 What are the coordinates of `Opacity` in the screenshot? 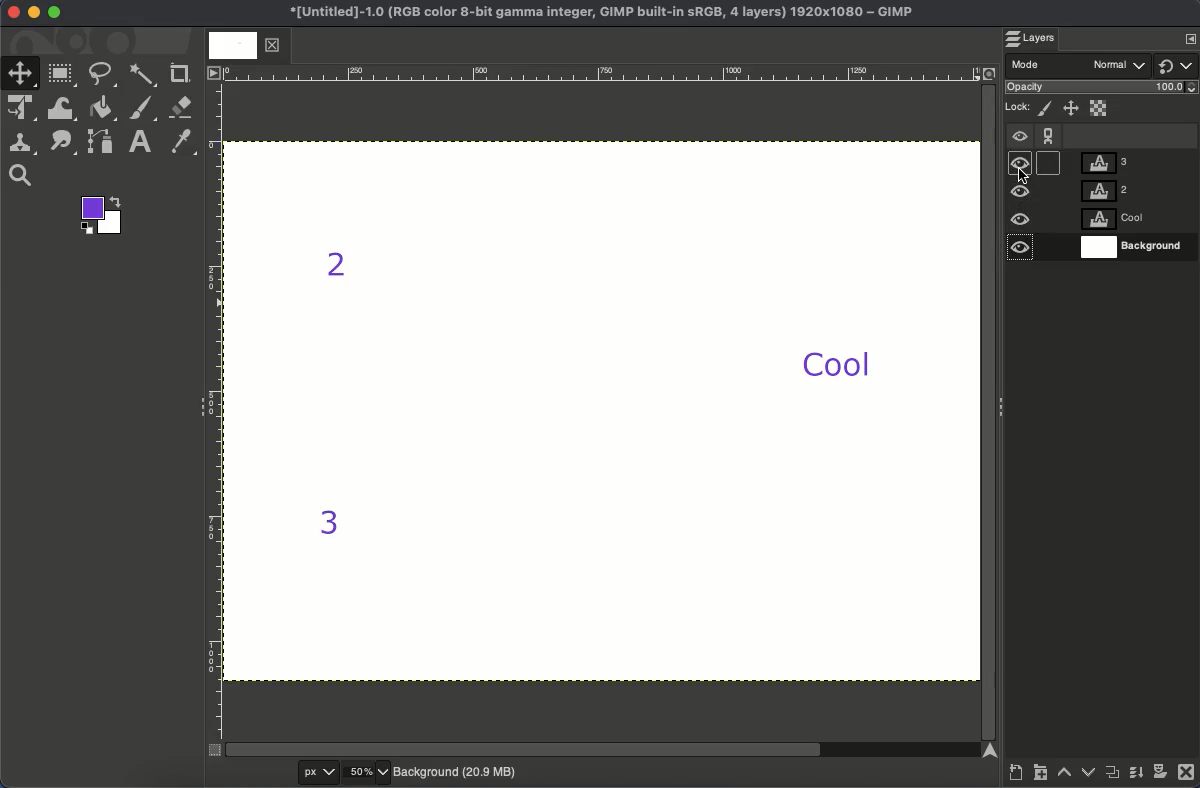 It's located at (1104, 89).